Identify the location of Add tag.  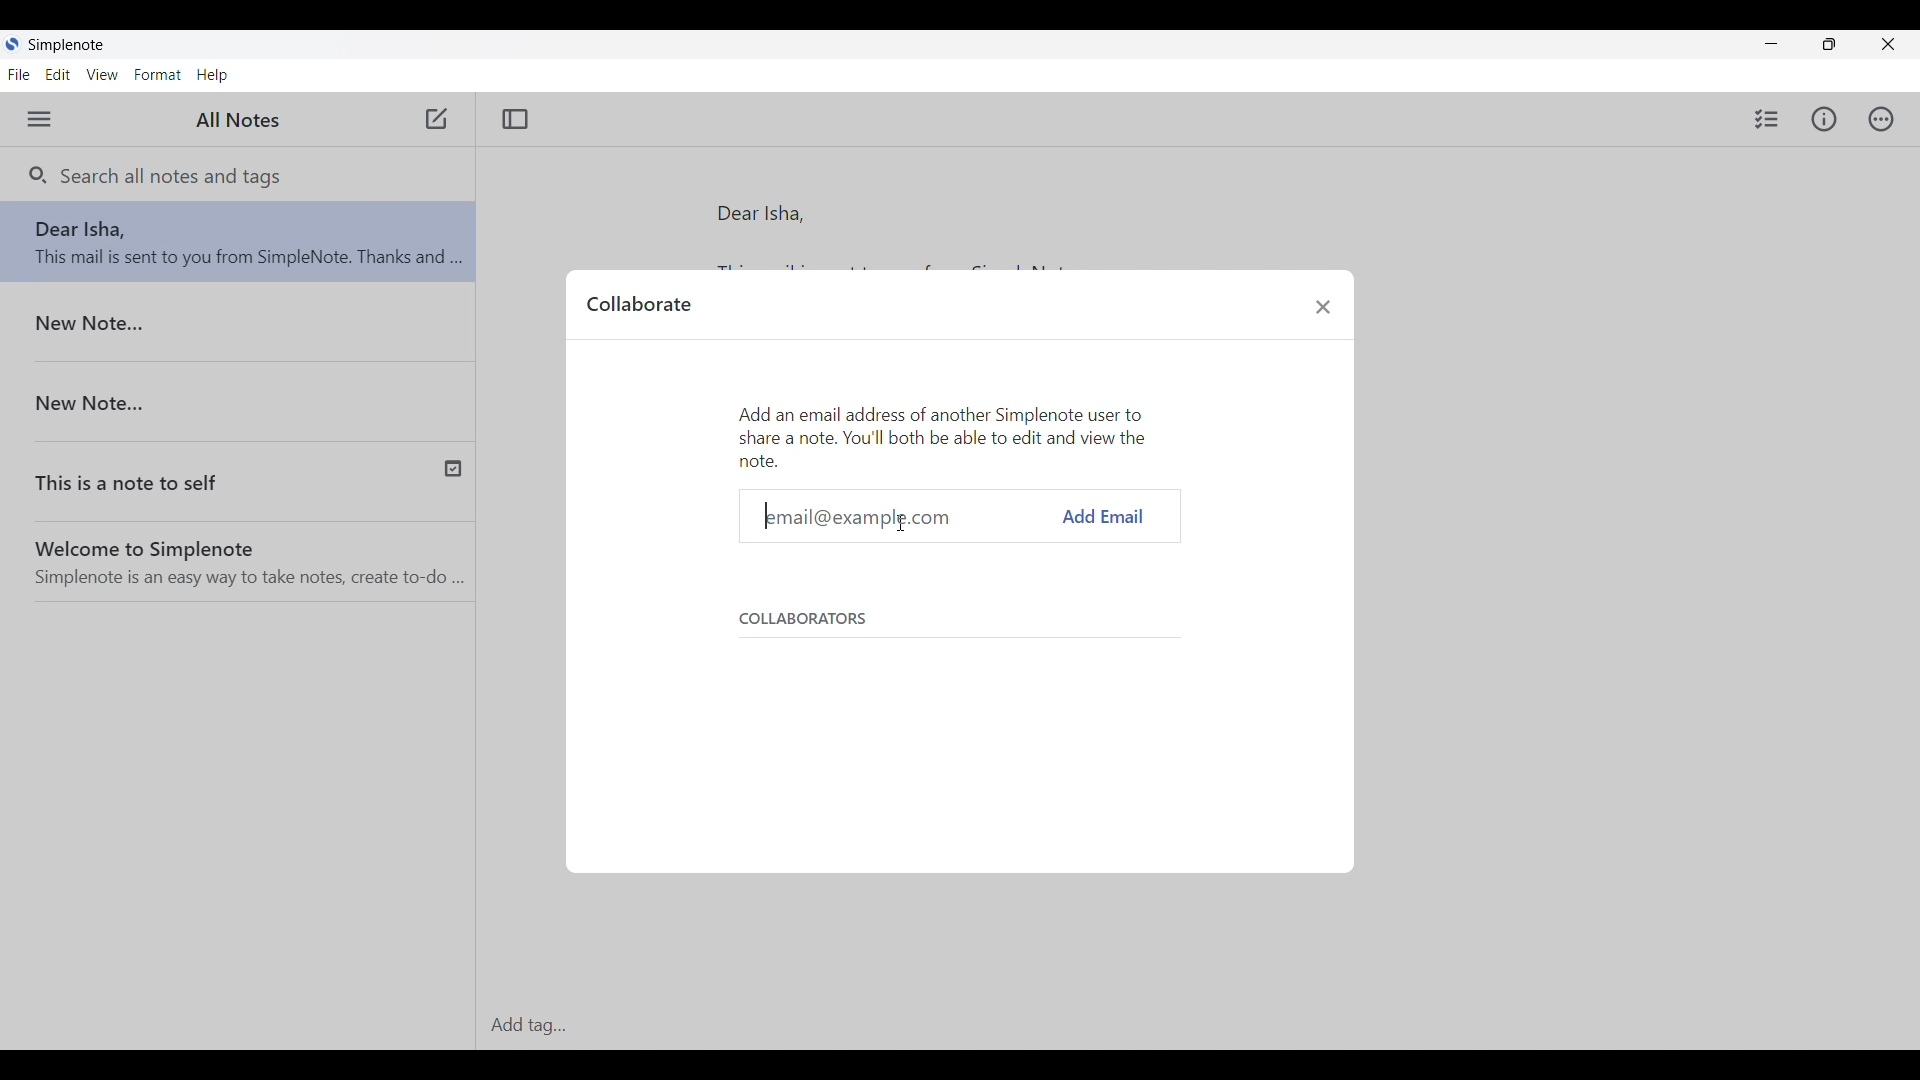
(1193, 1026).